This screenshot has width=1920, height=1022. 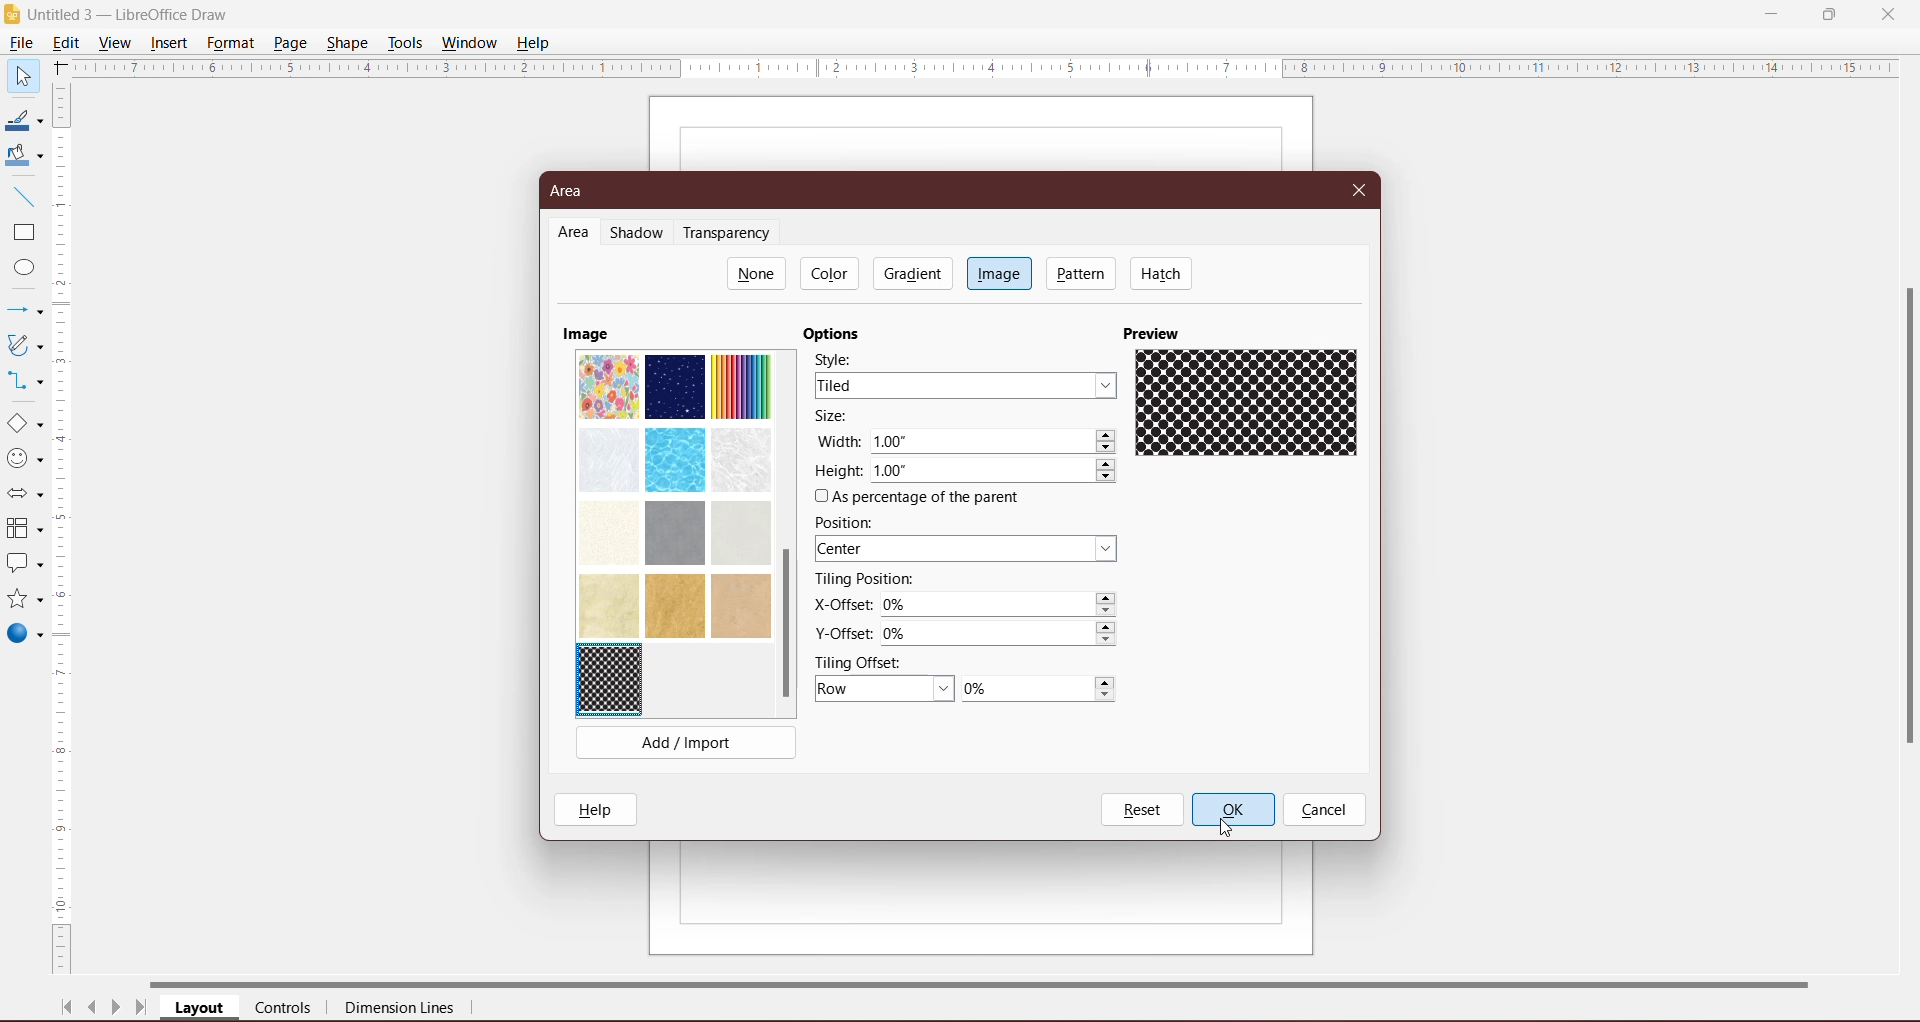 I want to click on Flowchart, so click(x=24, y=530).